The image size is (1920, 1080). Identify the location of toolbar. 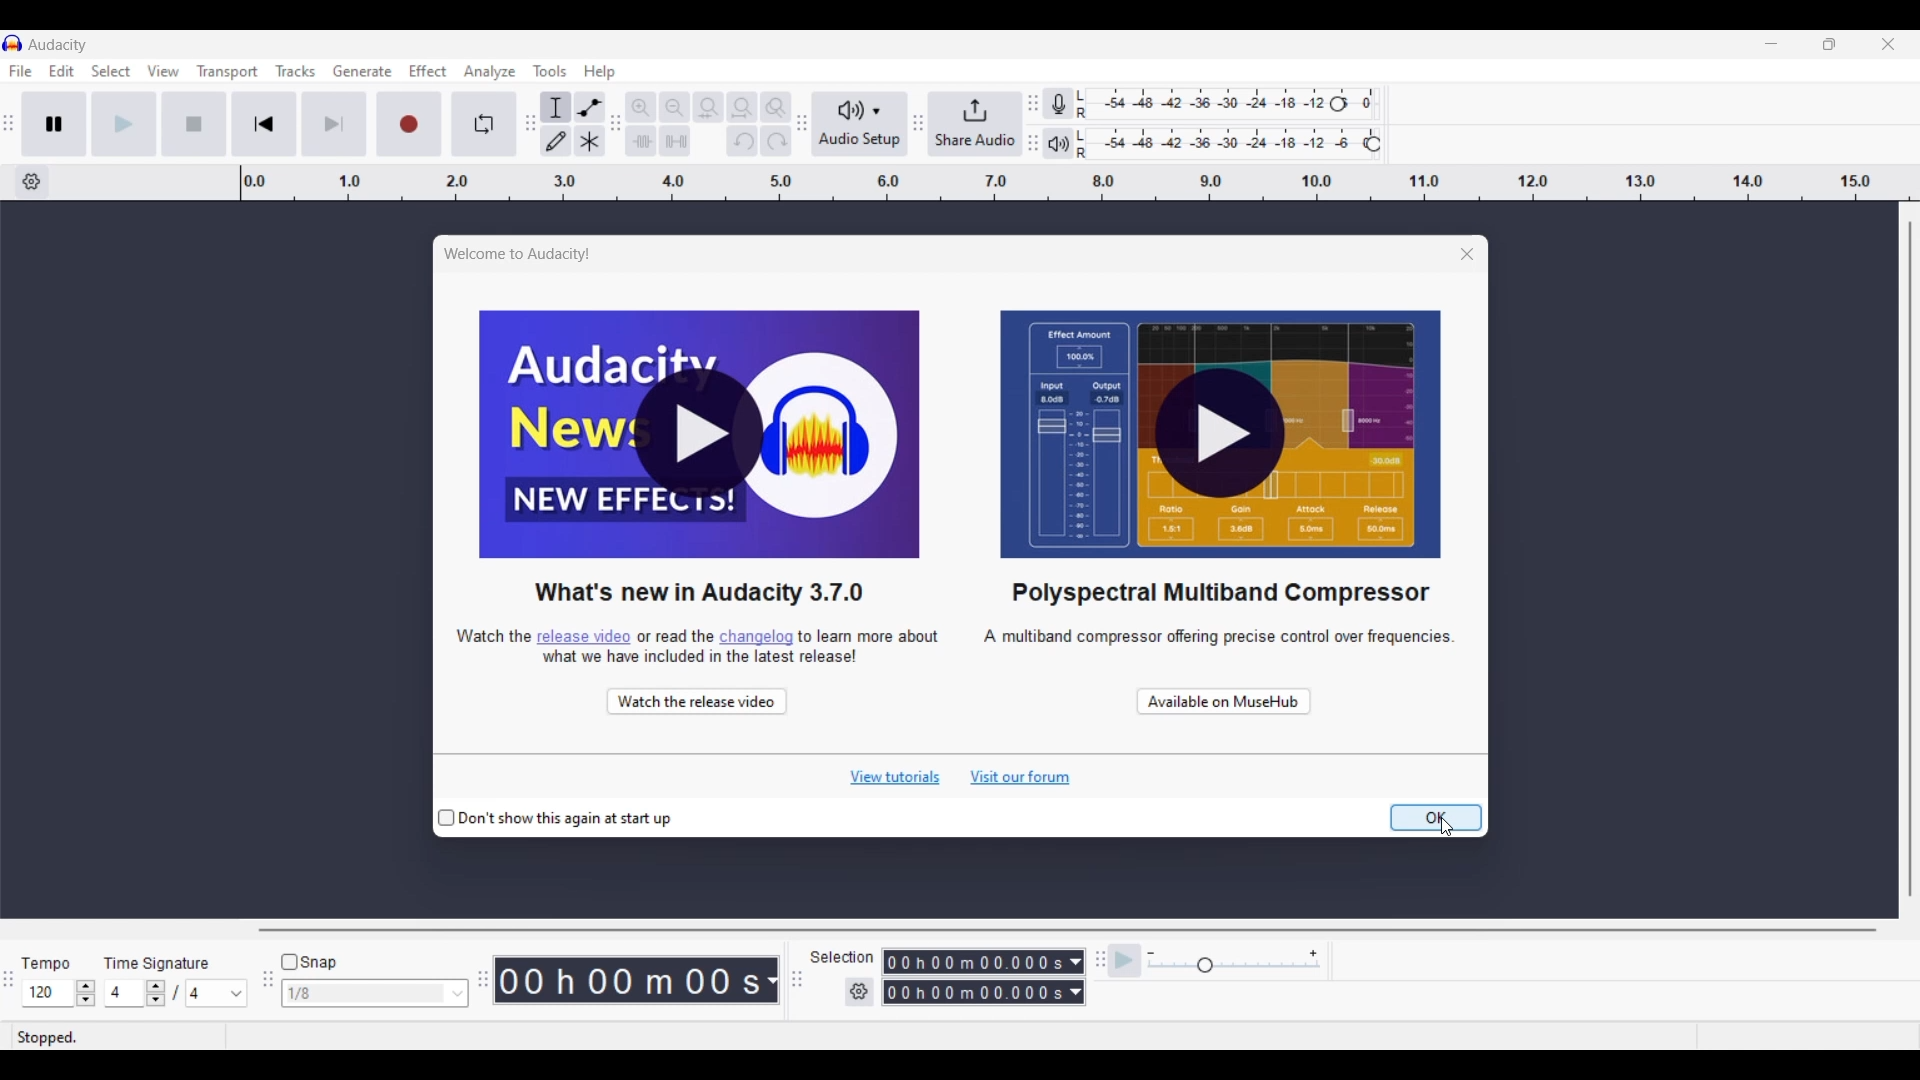
(1031, 120).